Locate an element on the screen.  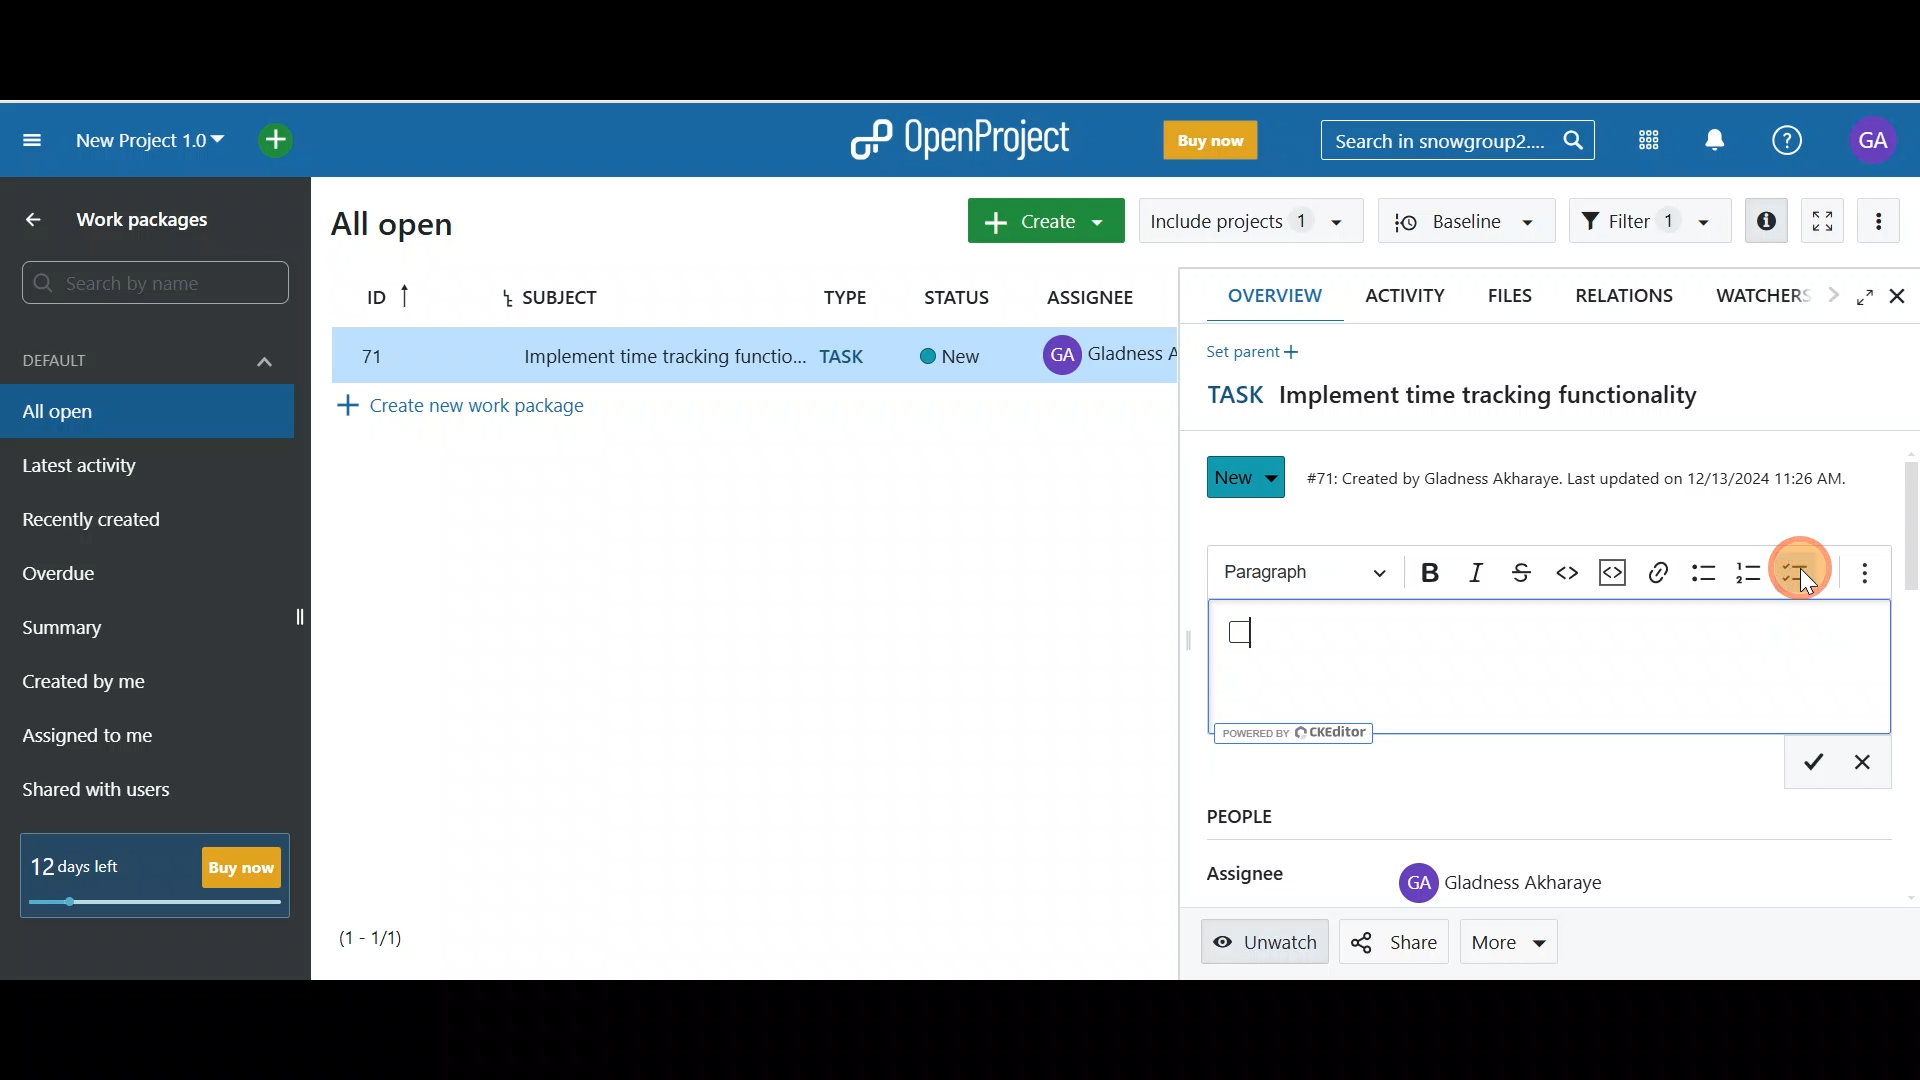
Buy now is located at coordinates (1194, 142).